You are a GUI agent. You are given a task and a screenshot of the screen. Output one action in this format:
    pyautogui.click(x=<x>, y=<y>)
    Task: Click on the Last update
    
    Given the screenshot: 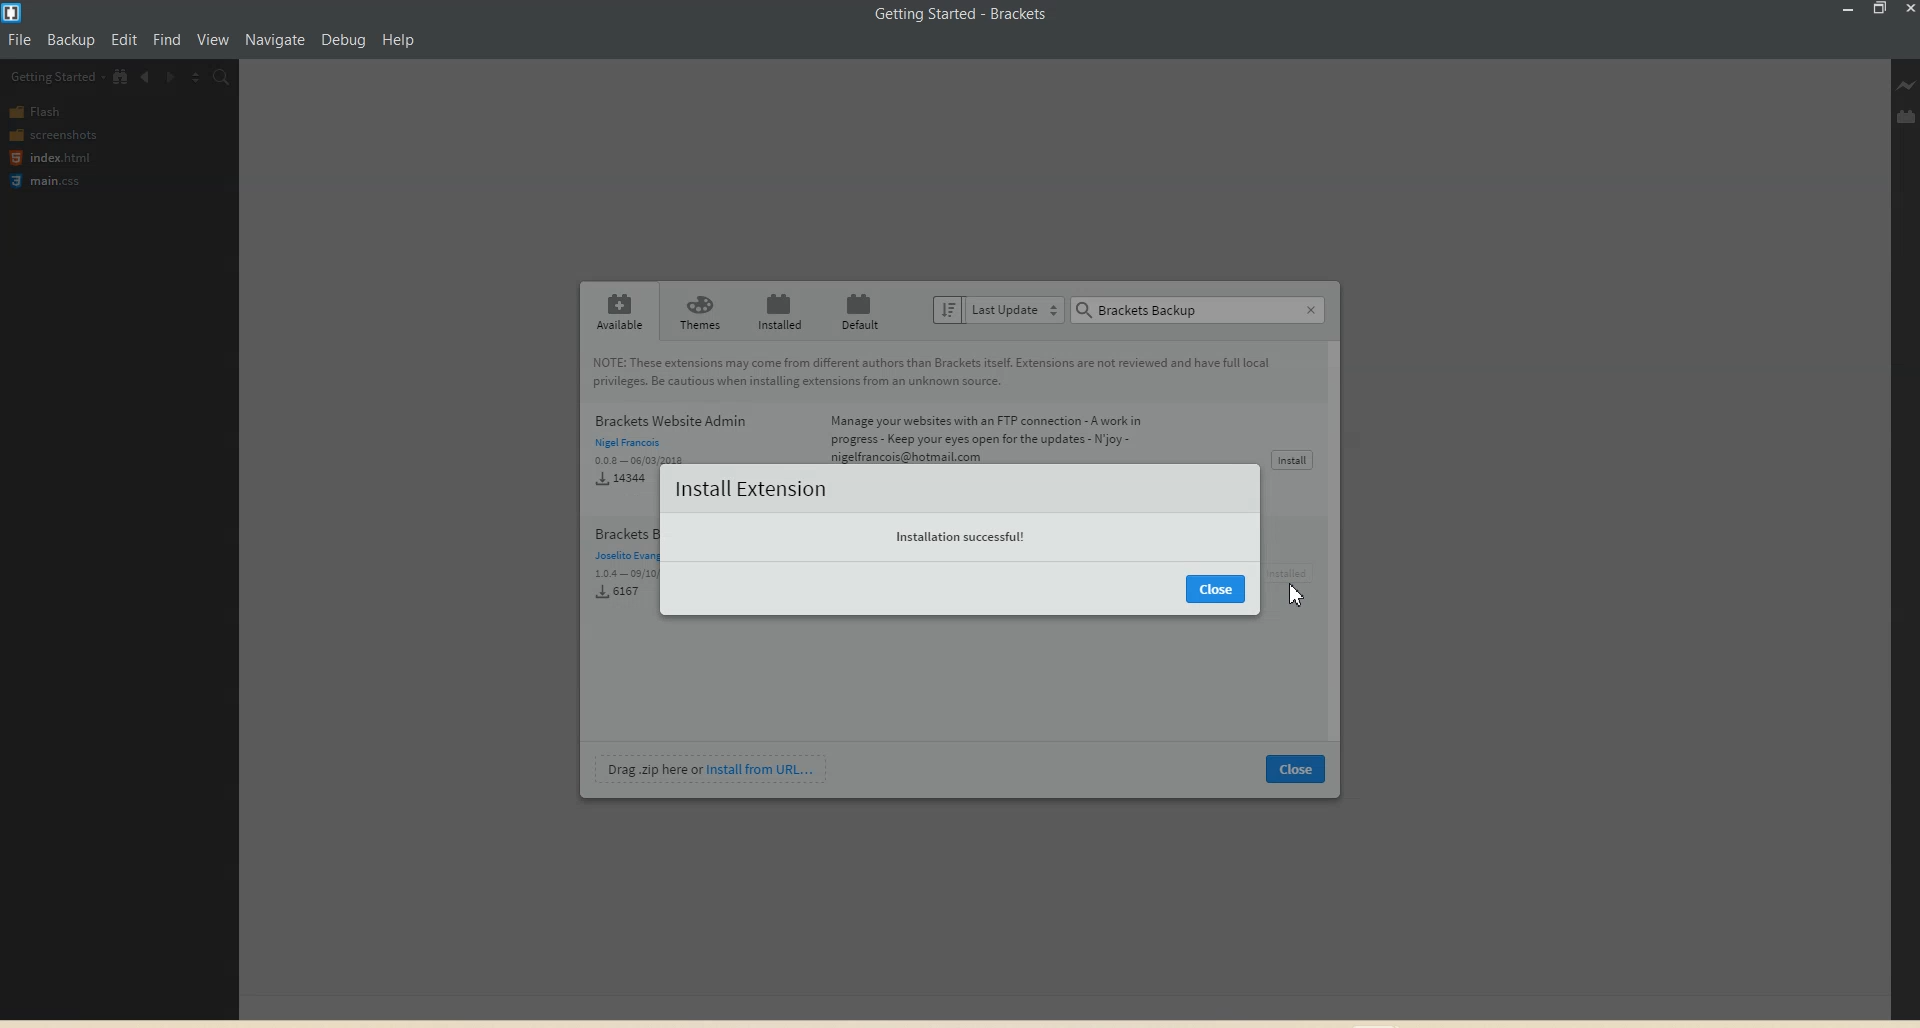 What is the action you would take?
    pyautogui.click(x=997, y=309)
    